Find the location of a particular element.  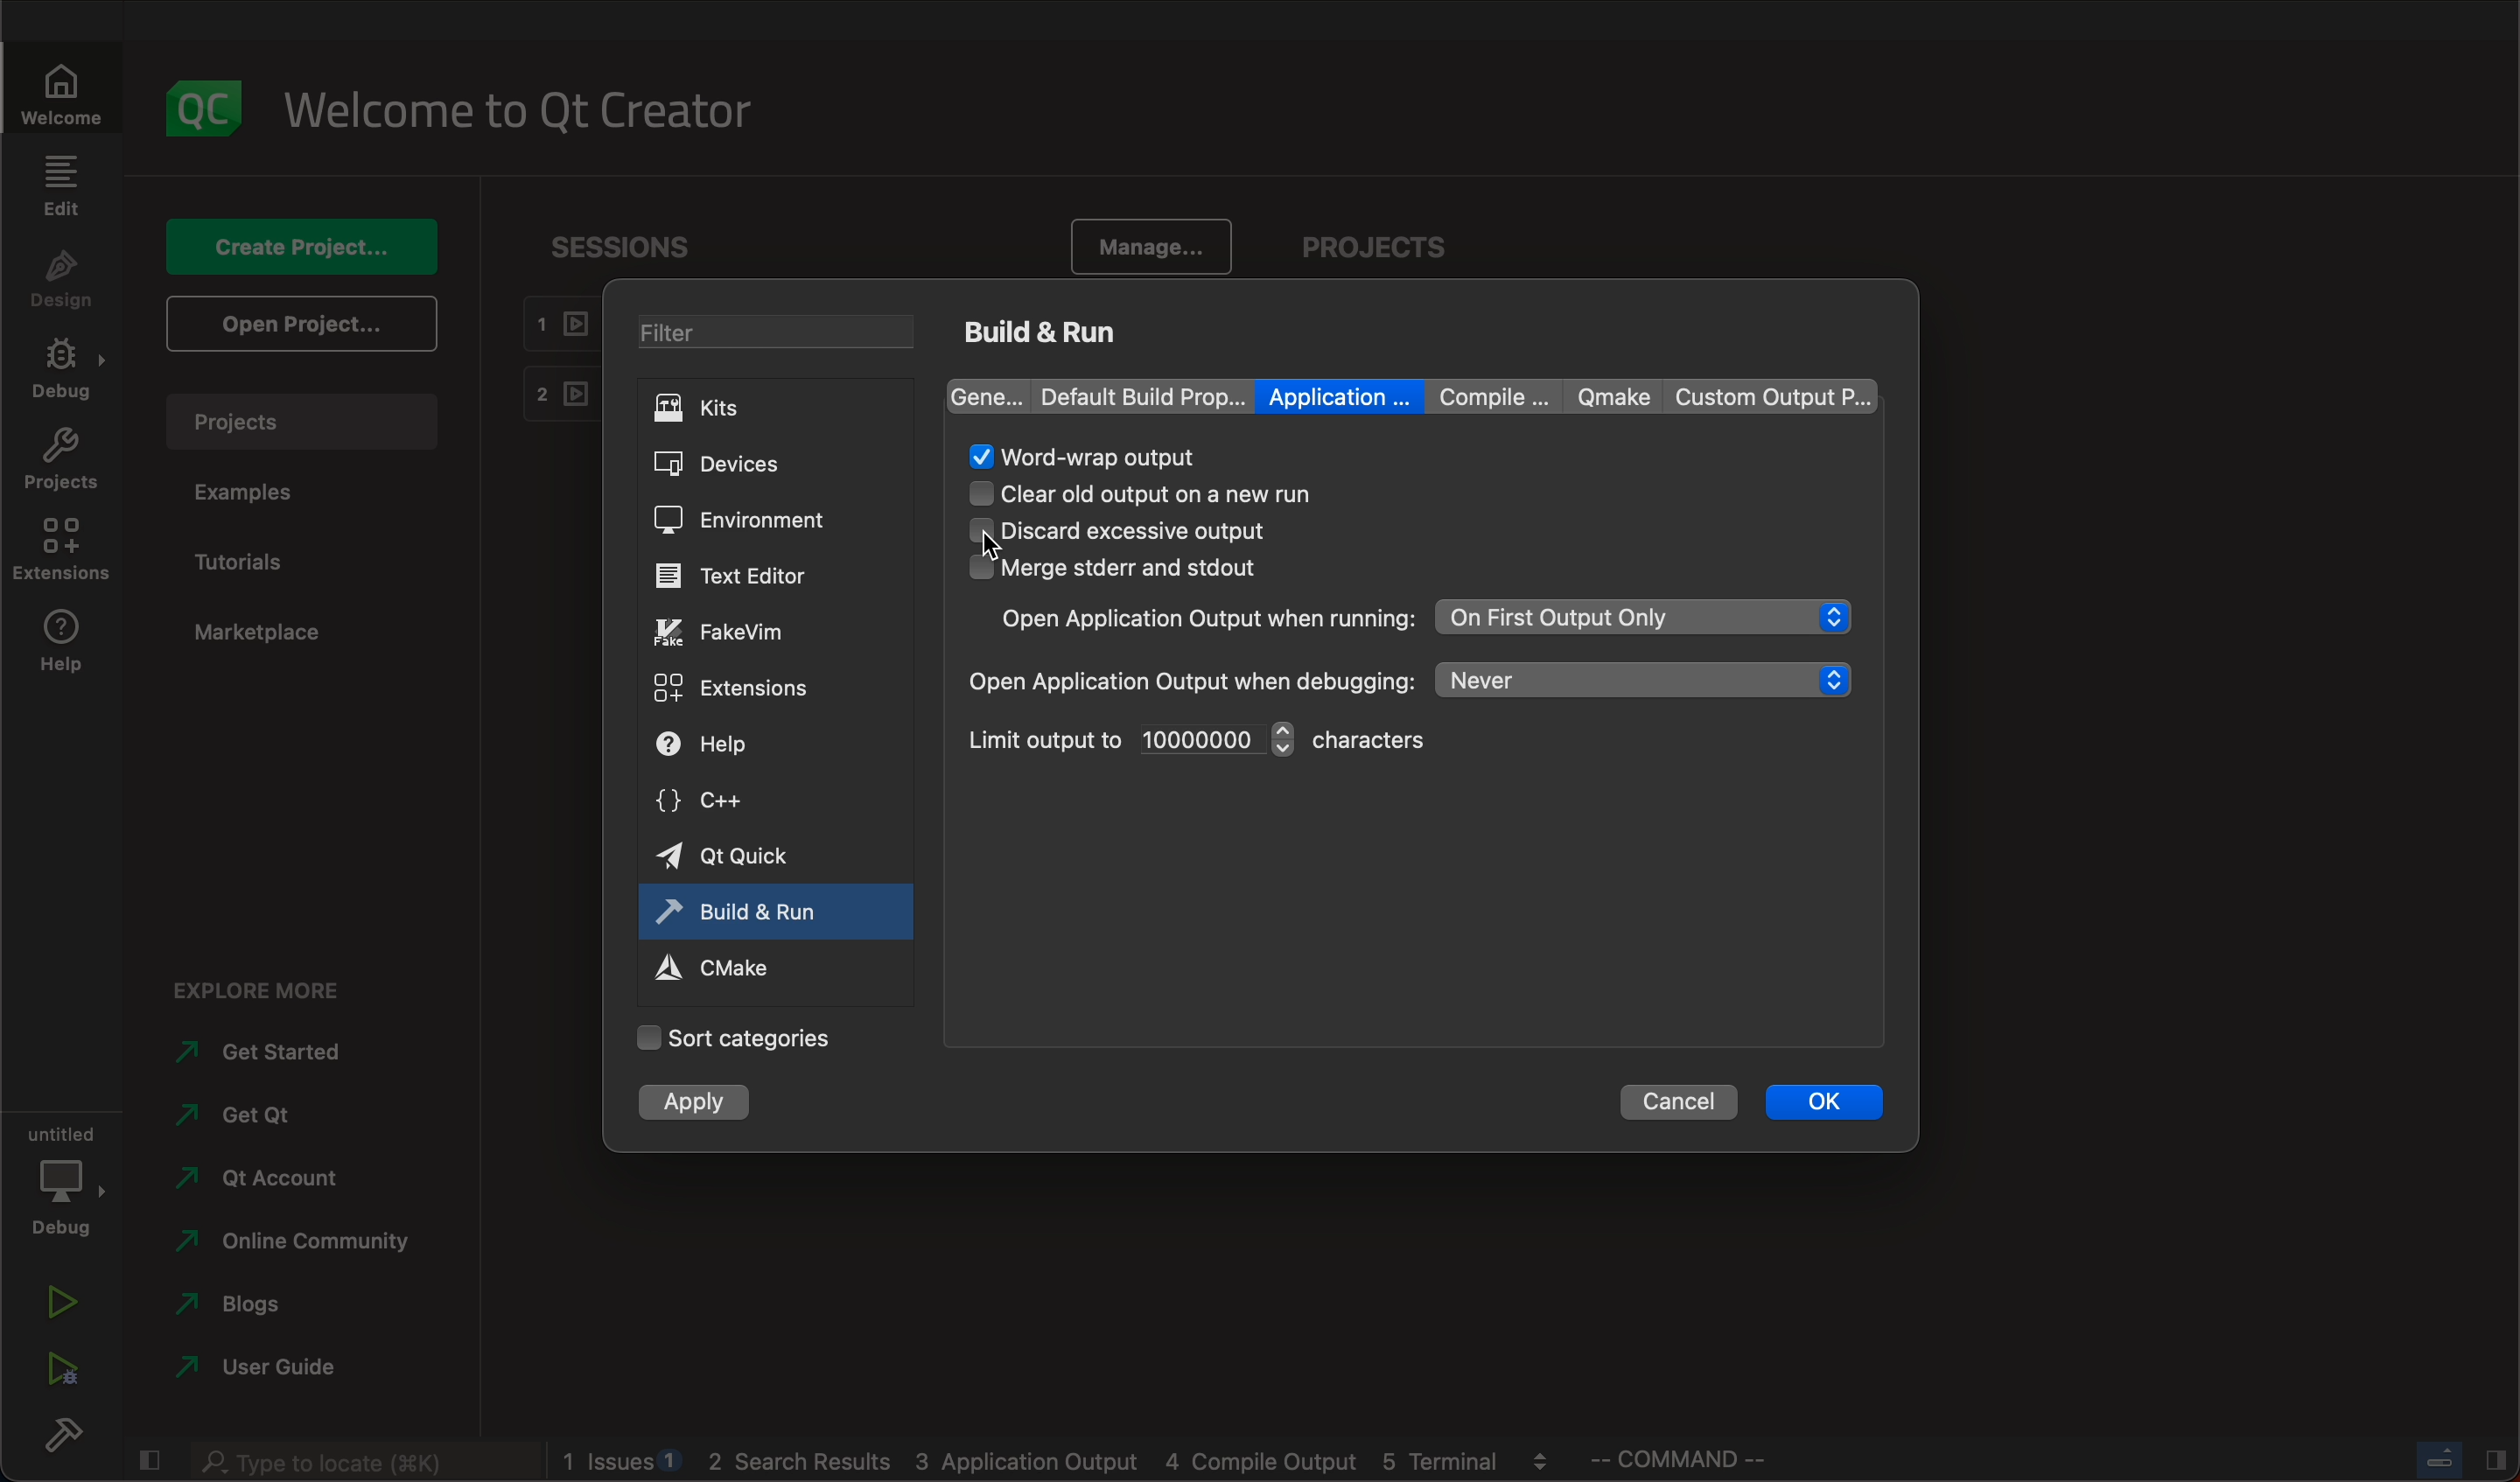

application is located at coordinates (1341, 395).